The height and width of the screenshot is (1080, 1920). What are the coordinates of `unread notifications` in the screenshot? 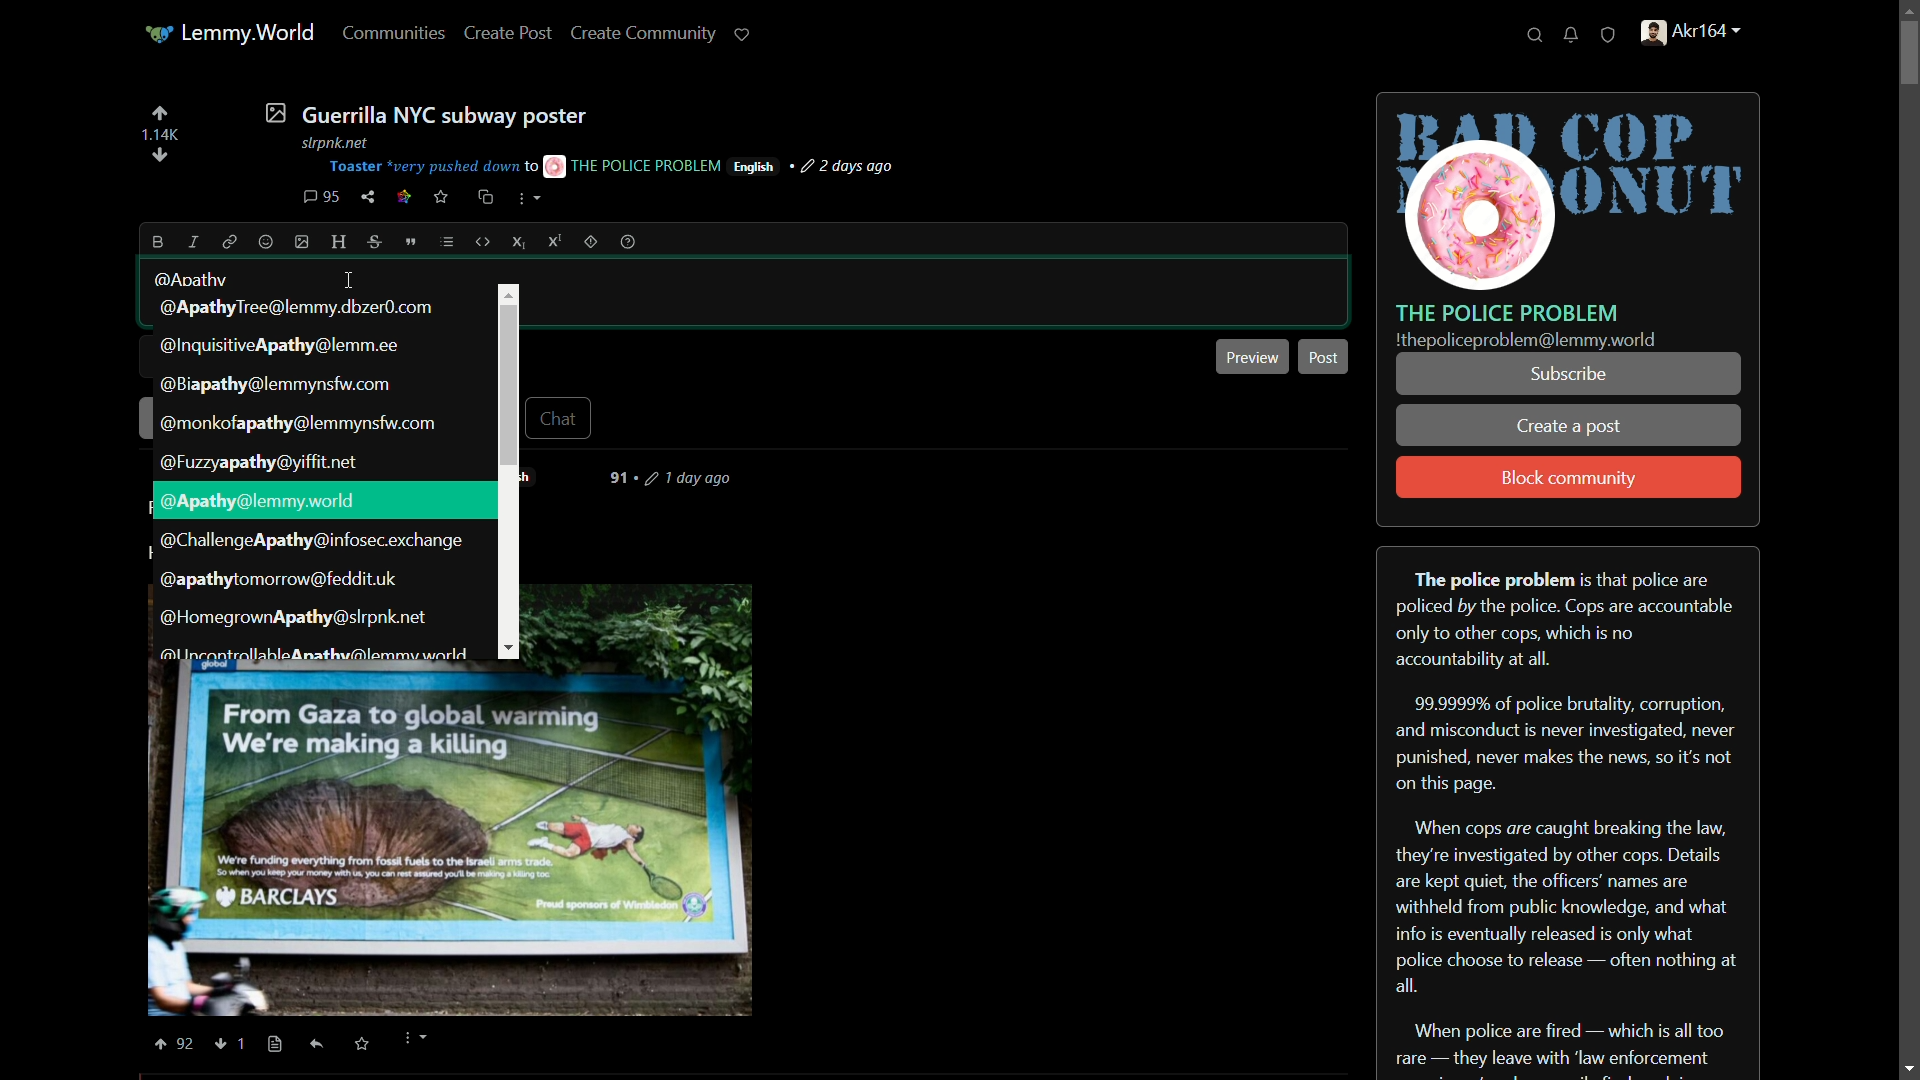 It's located at (1573, 35).